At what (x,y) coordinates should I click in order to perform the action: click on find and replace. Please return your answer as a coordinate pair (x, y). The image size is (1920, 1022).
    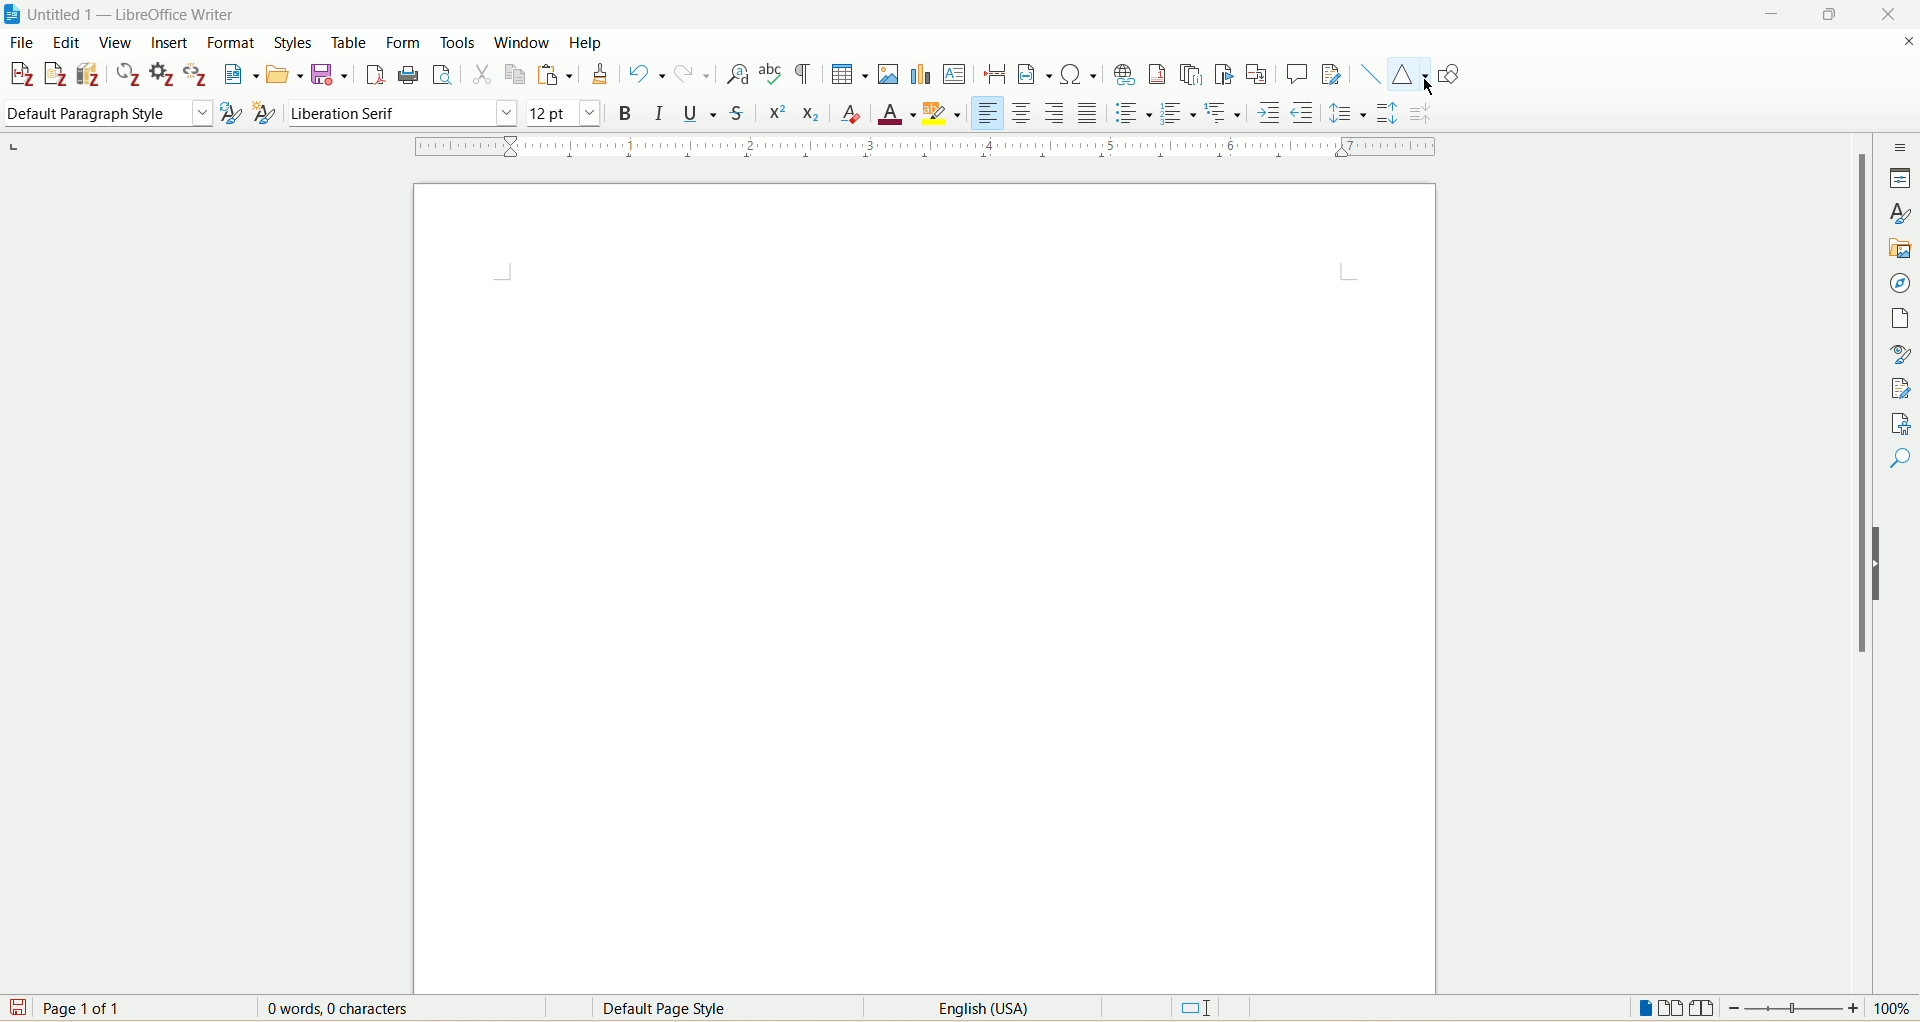
    Looking at the image, I should click on (739, 75).